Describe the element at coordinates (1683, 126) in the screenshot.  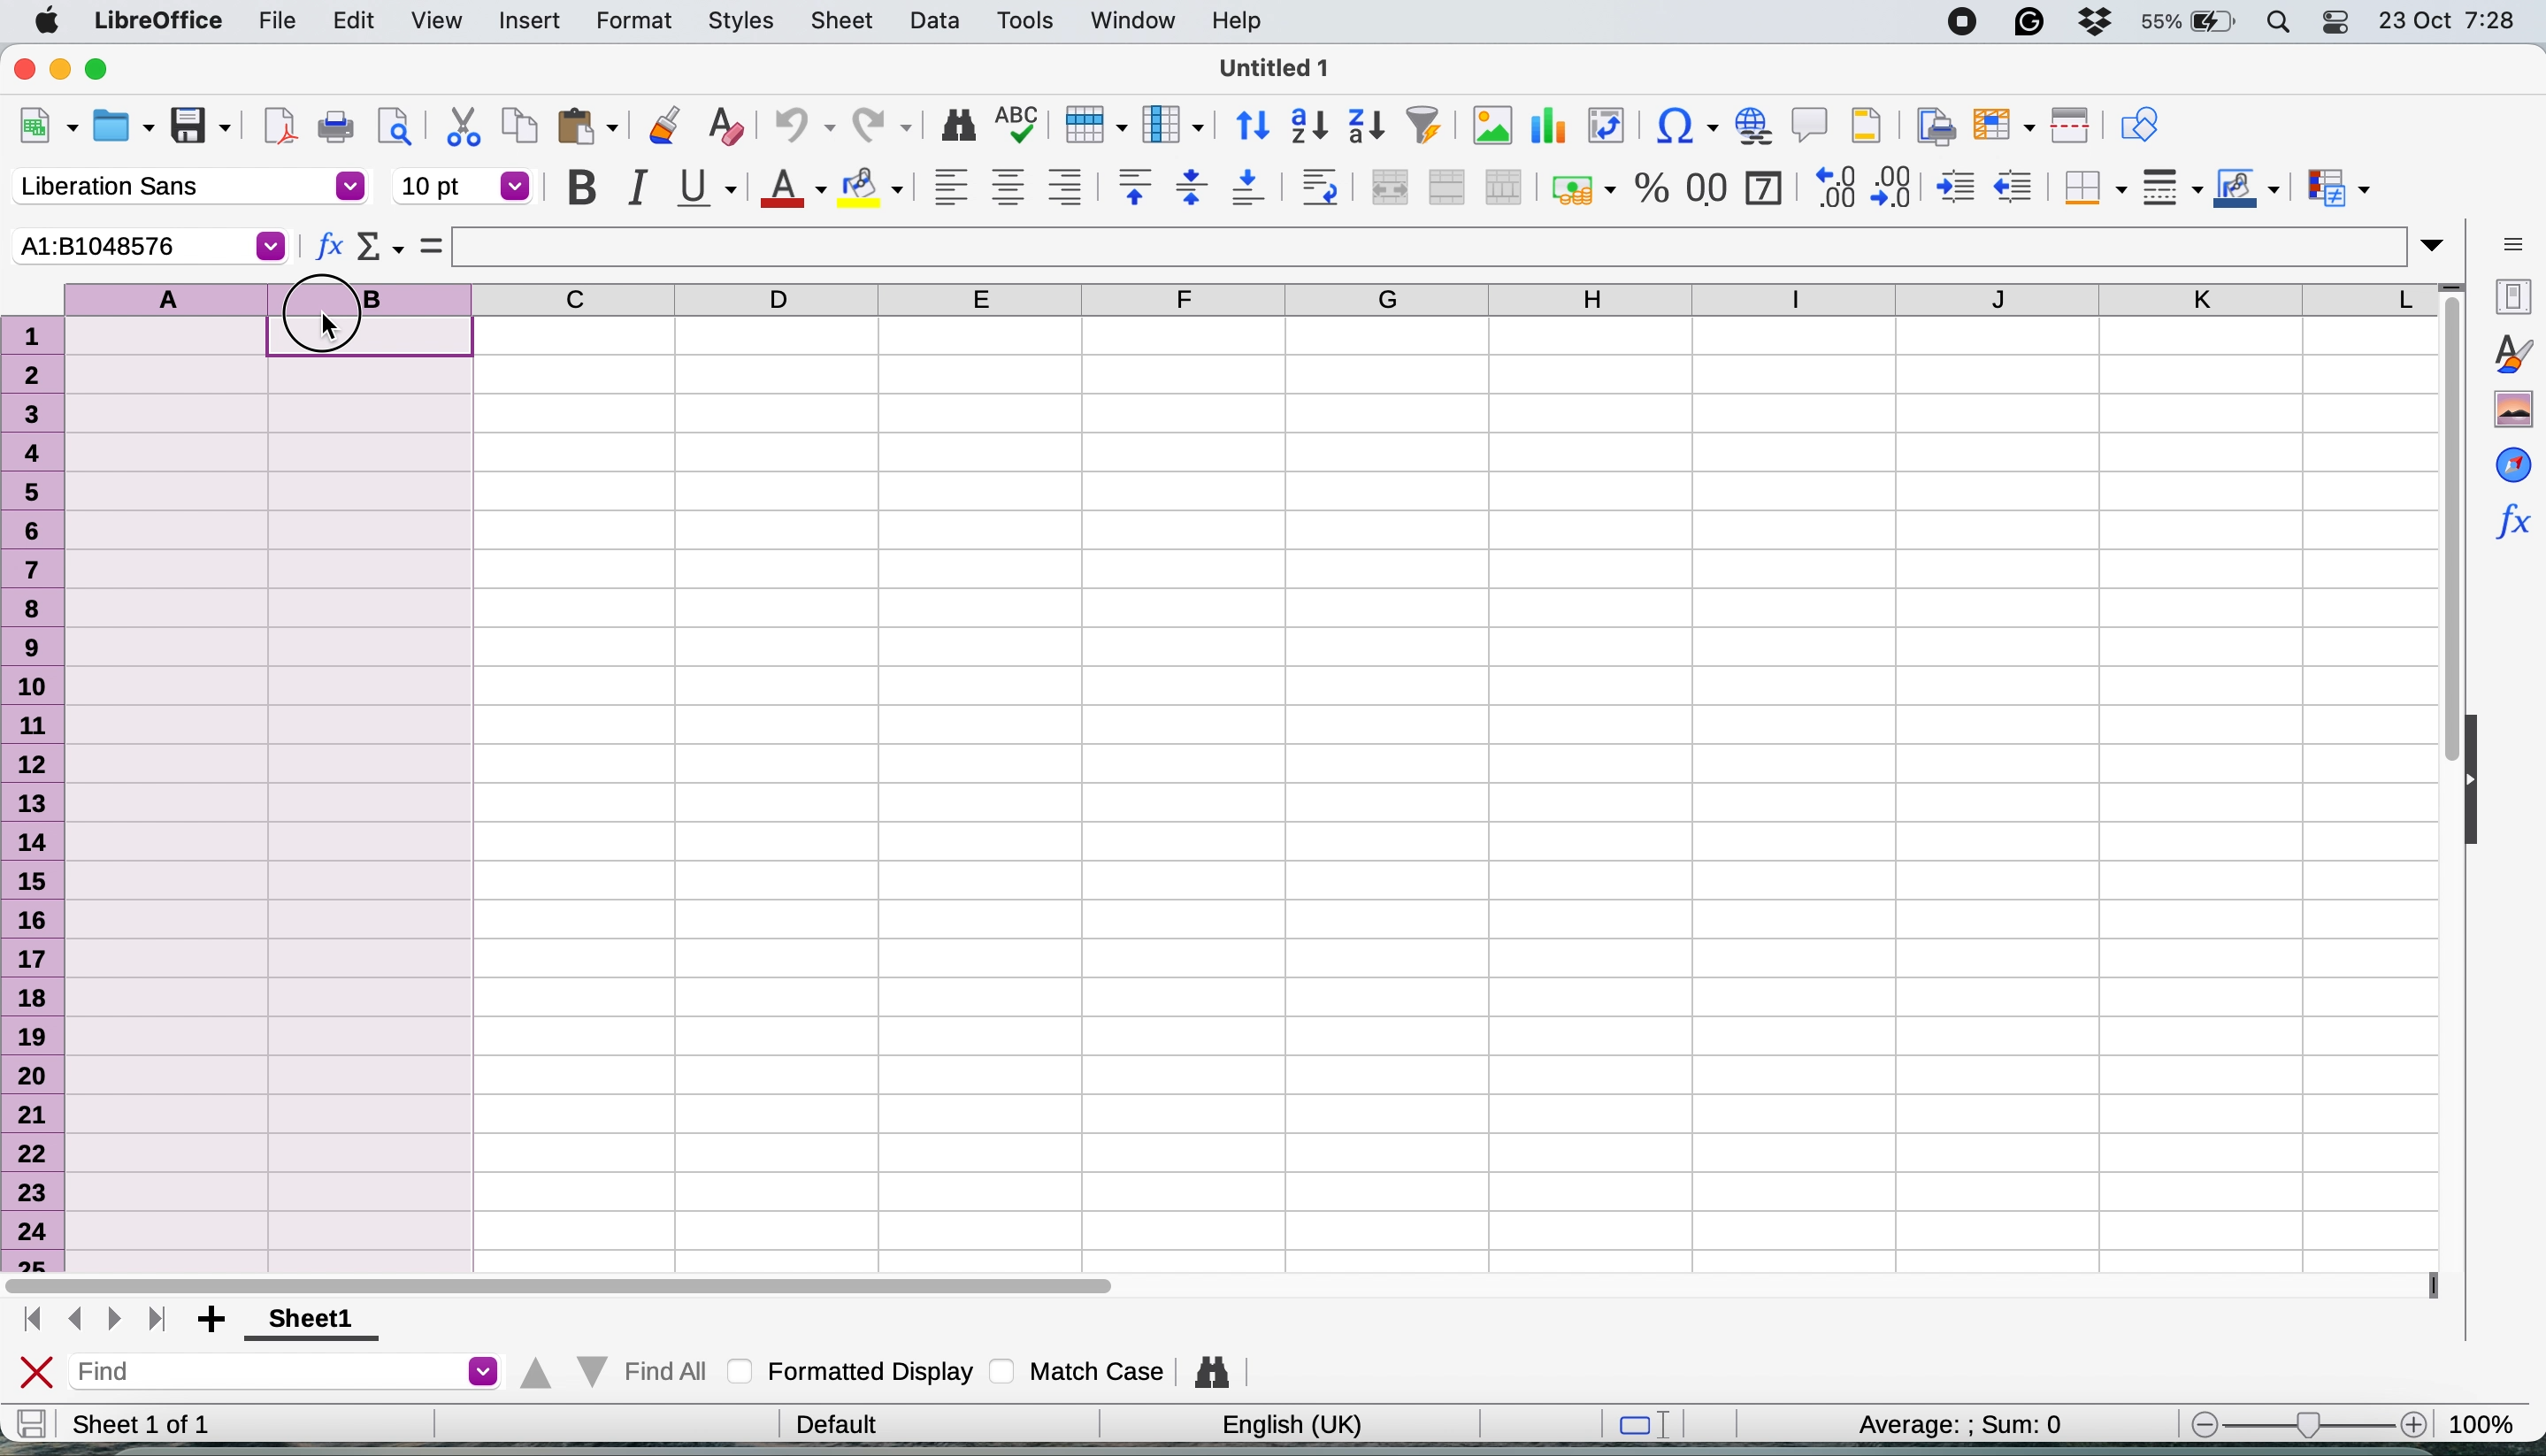
I see `insert special characters` at that location.